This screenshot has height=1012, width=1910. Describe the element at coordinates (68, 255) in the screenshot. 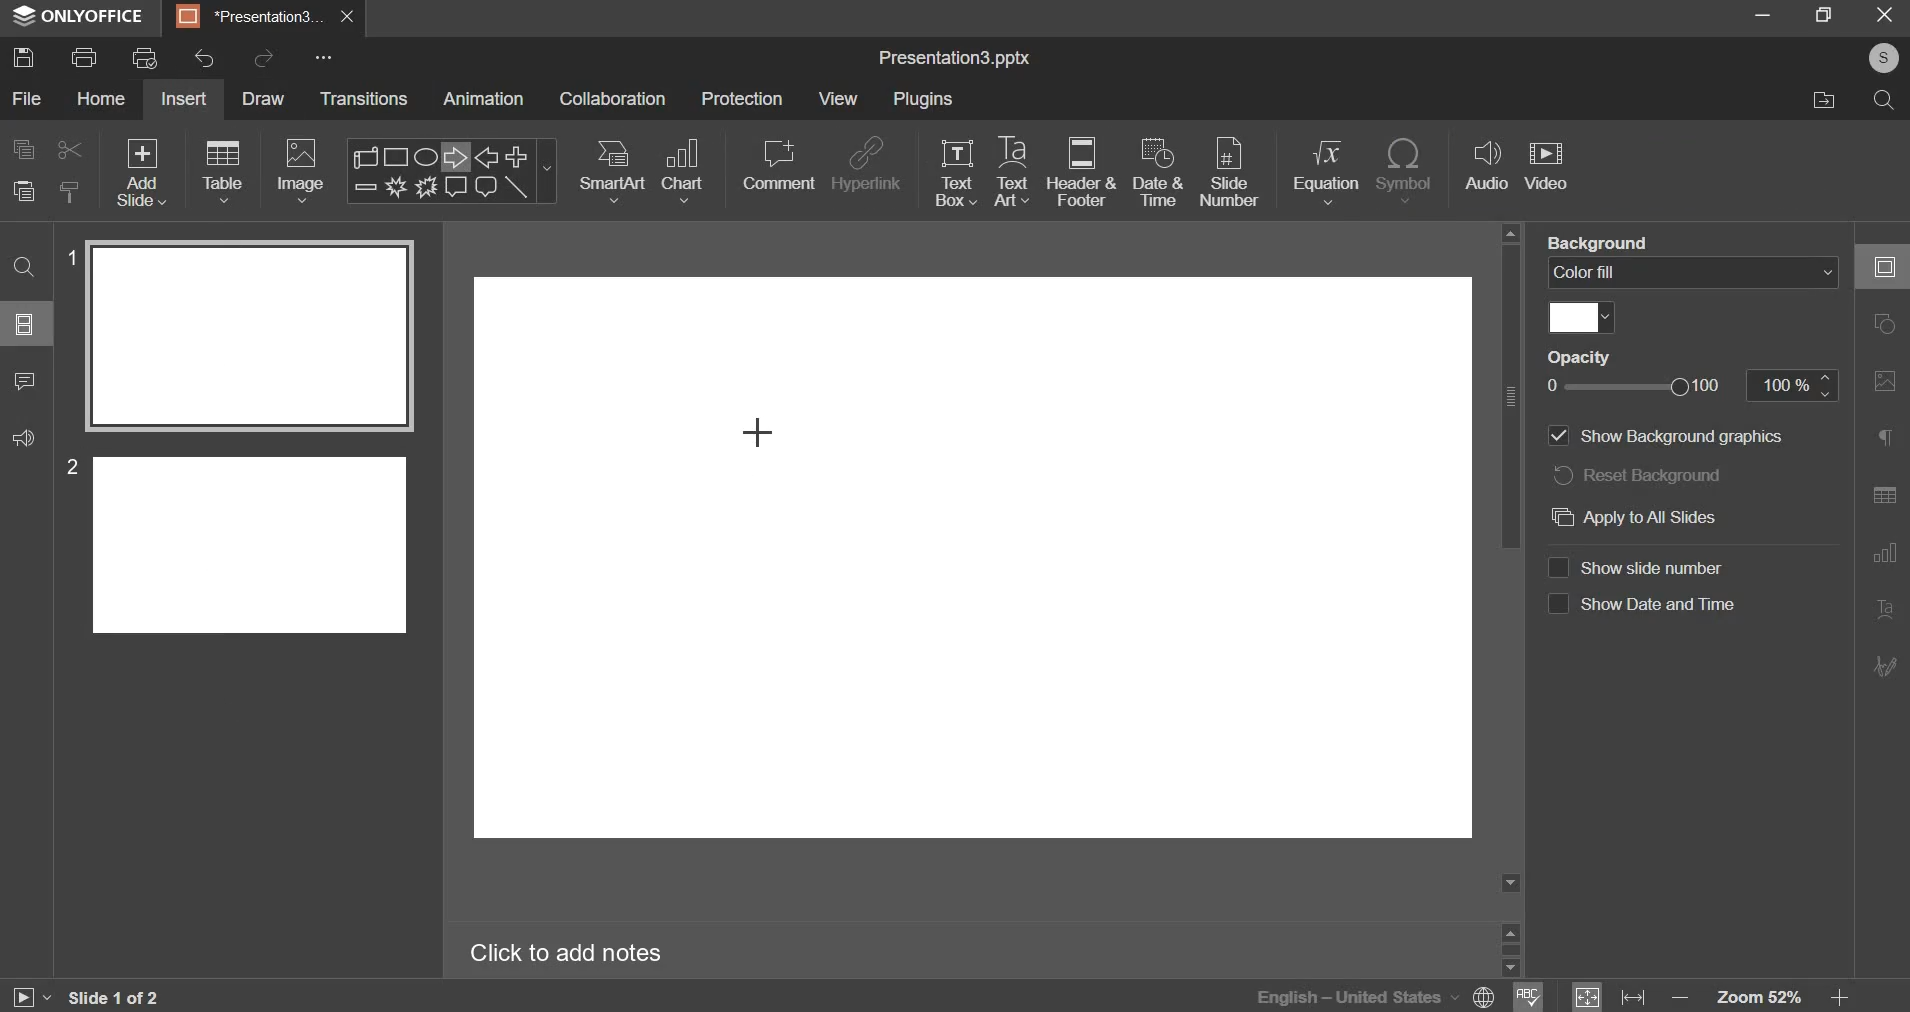

I see `slide number` at that location.